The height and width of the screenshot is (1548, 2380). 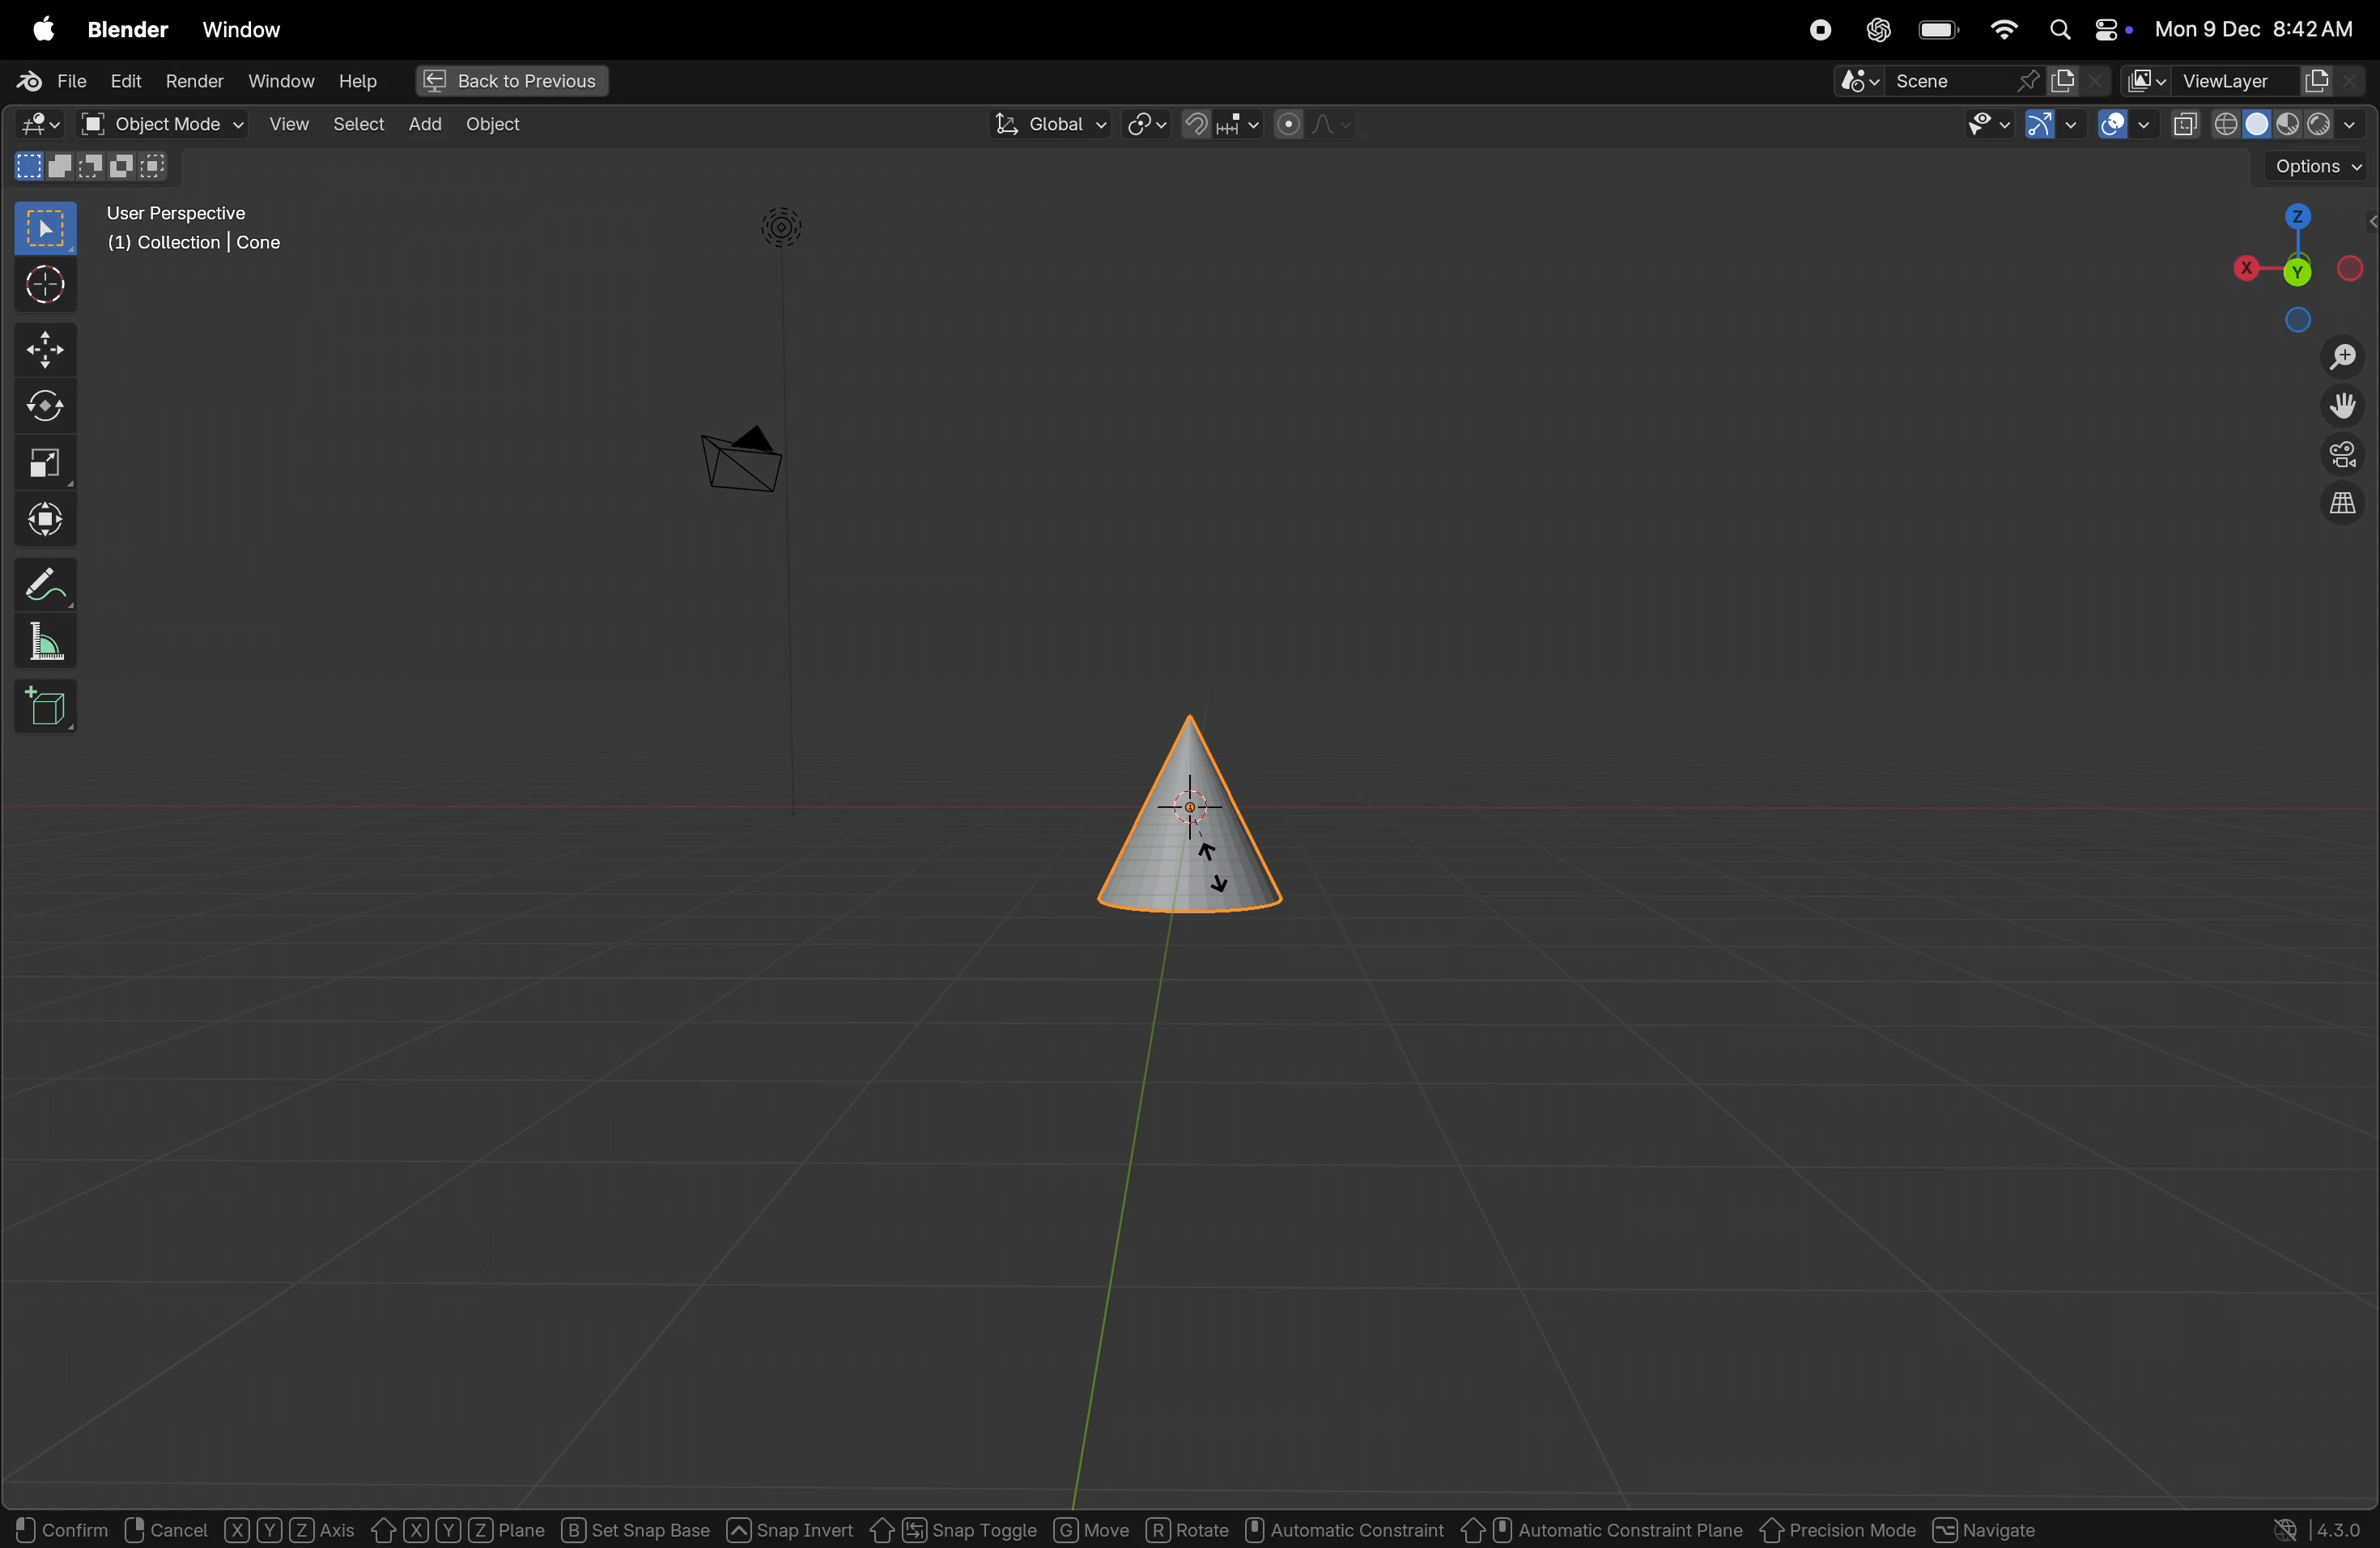 What do you see at coordinates (44, 517) in the screenshot?
I see `Transform` at bounding box center [44, 517].